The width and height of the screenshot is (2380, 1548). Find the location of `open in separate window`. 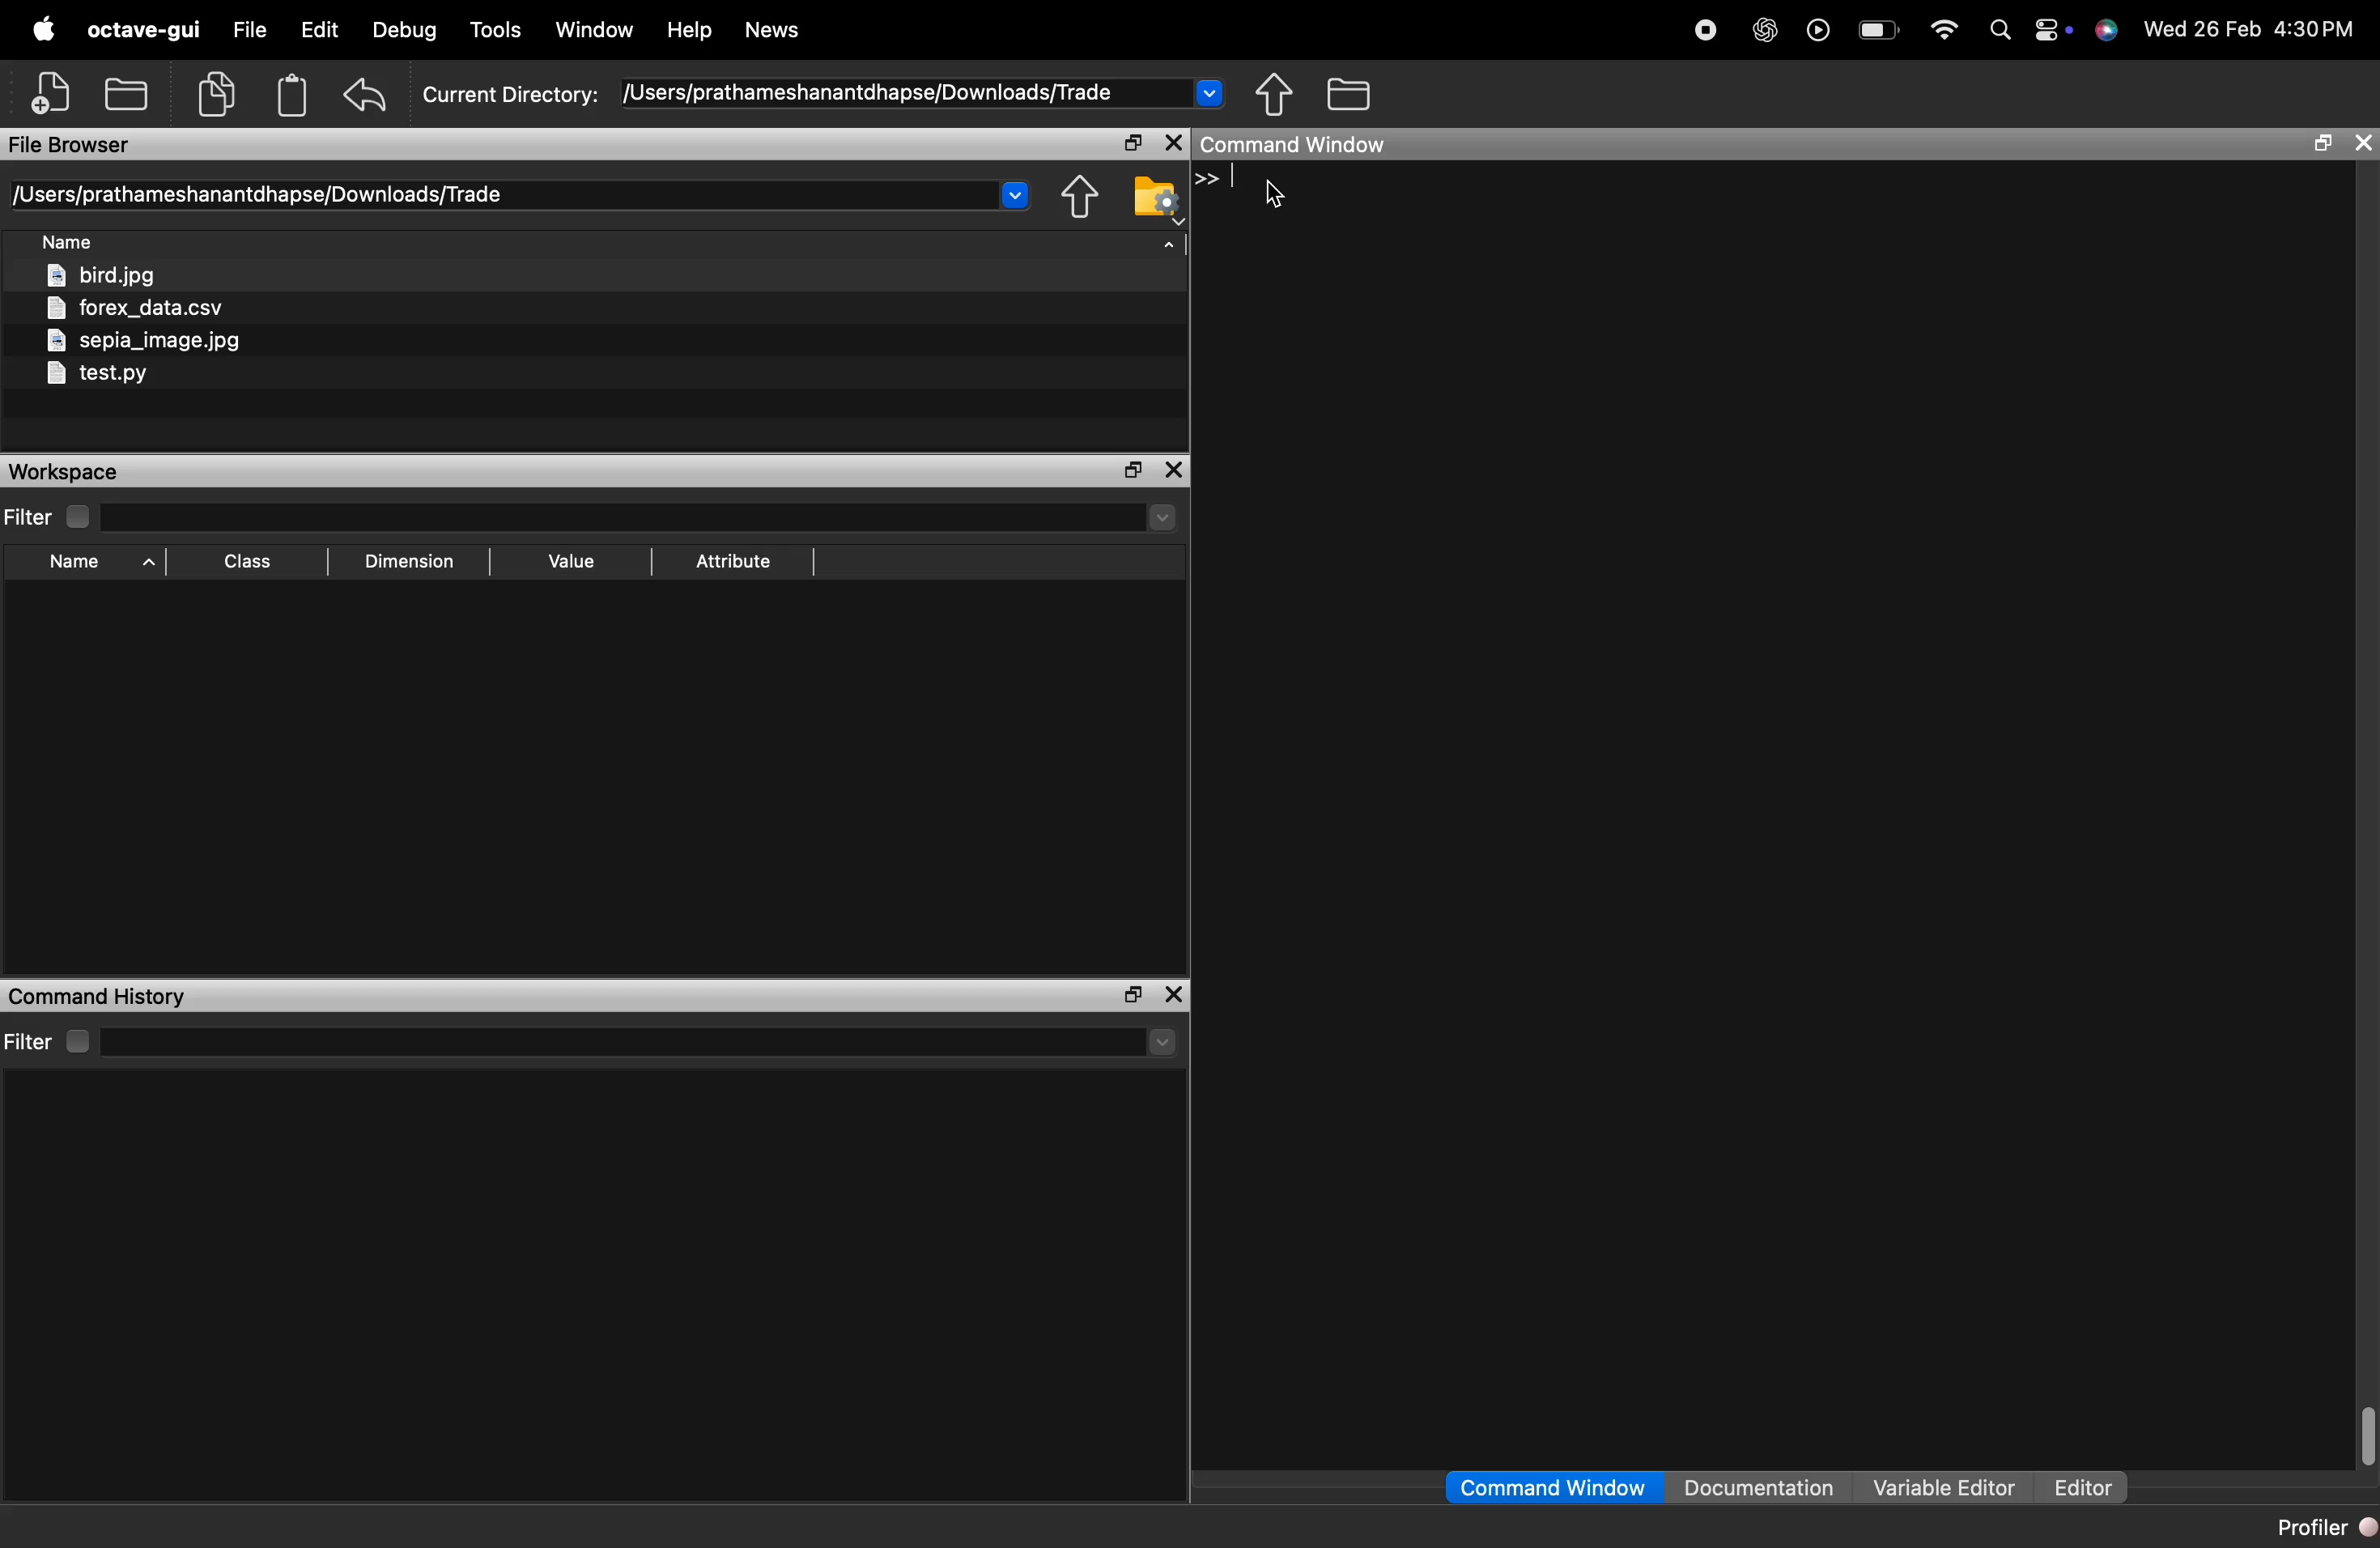

open in separate window is located at coordinates (1134, 469).